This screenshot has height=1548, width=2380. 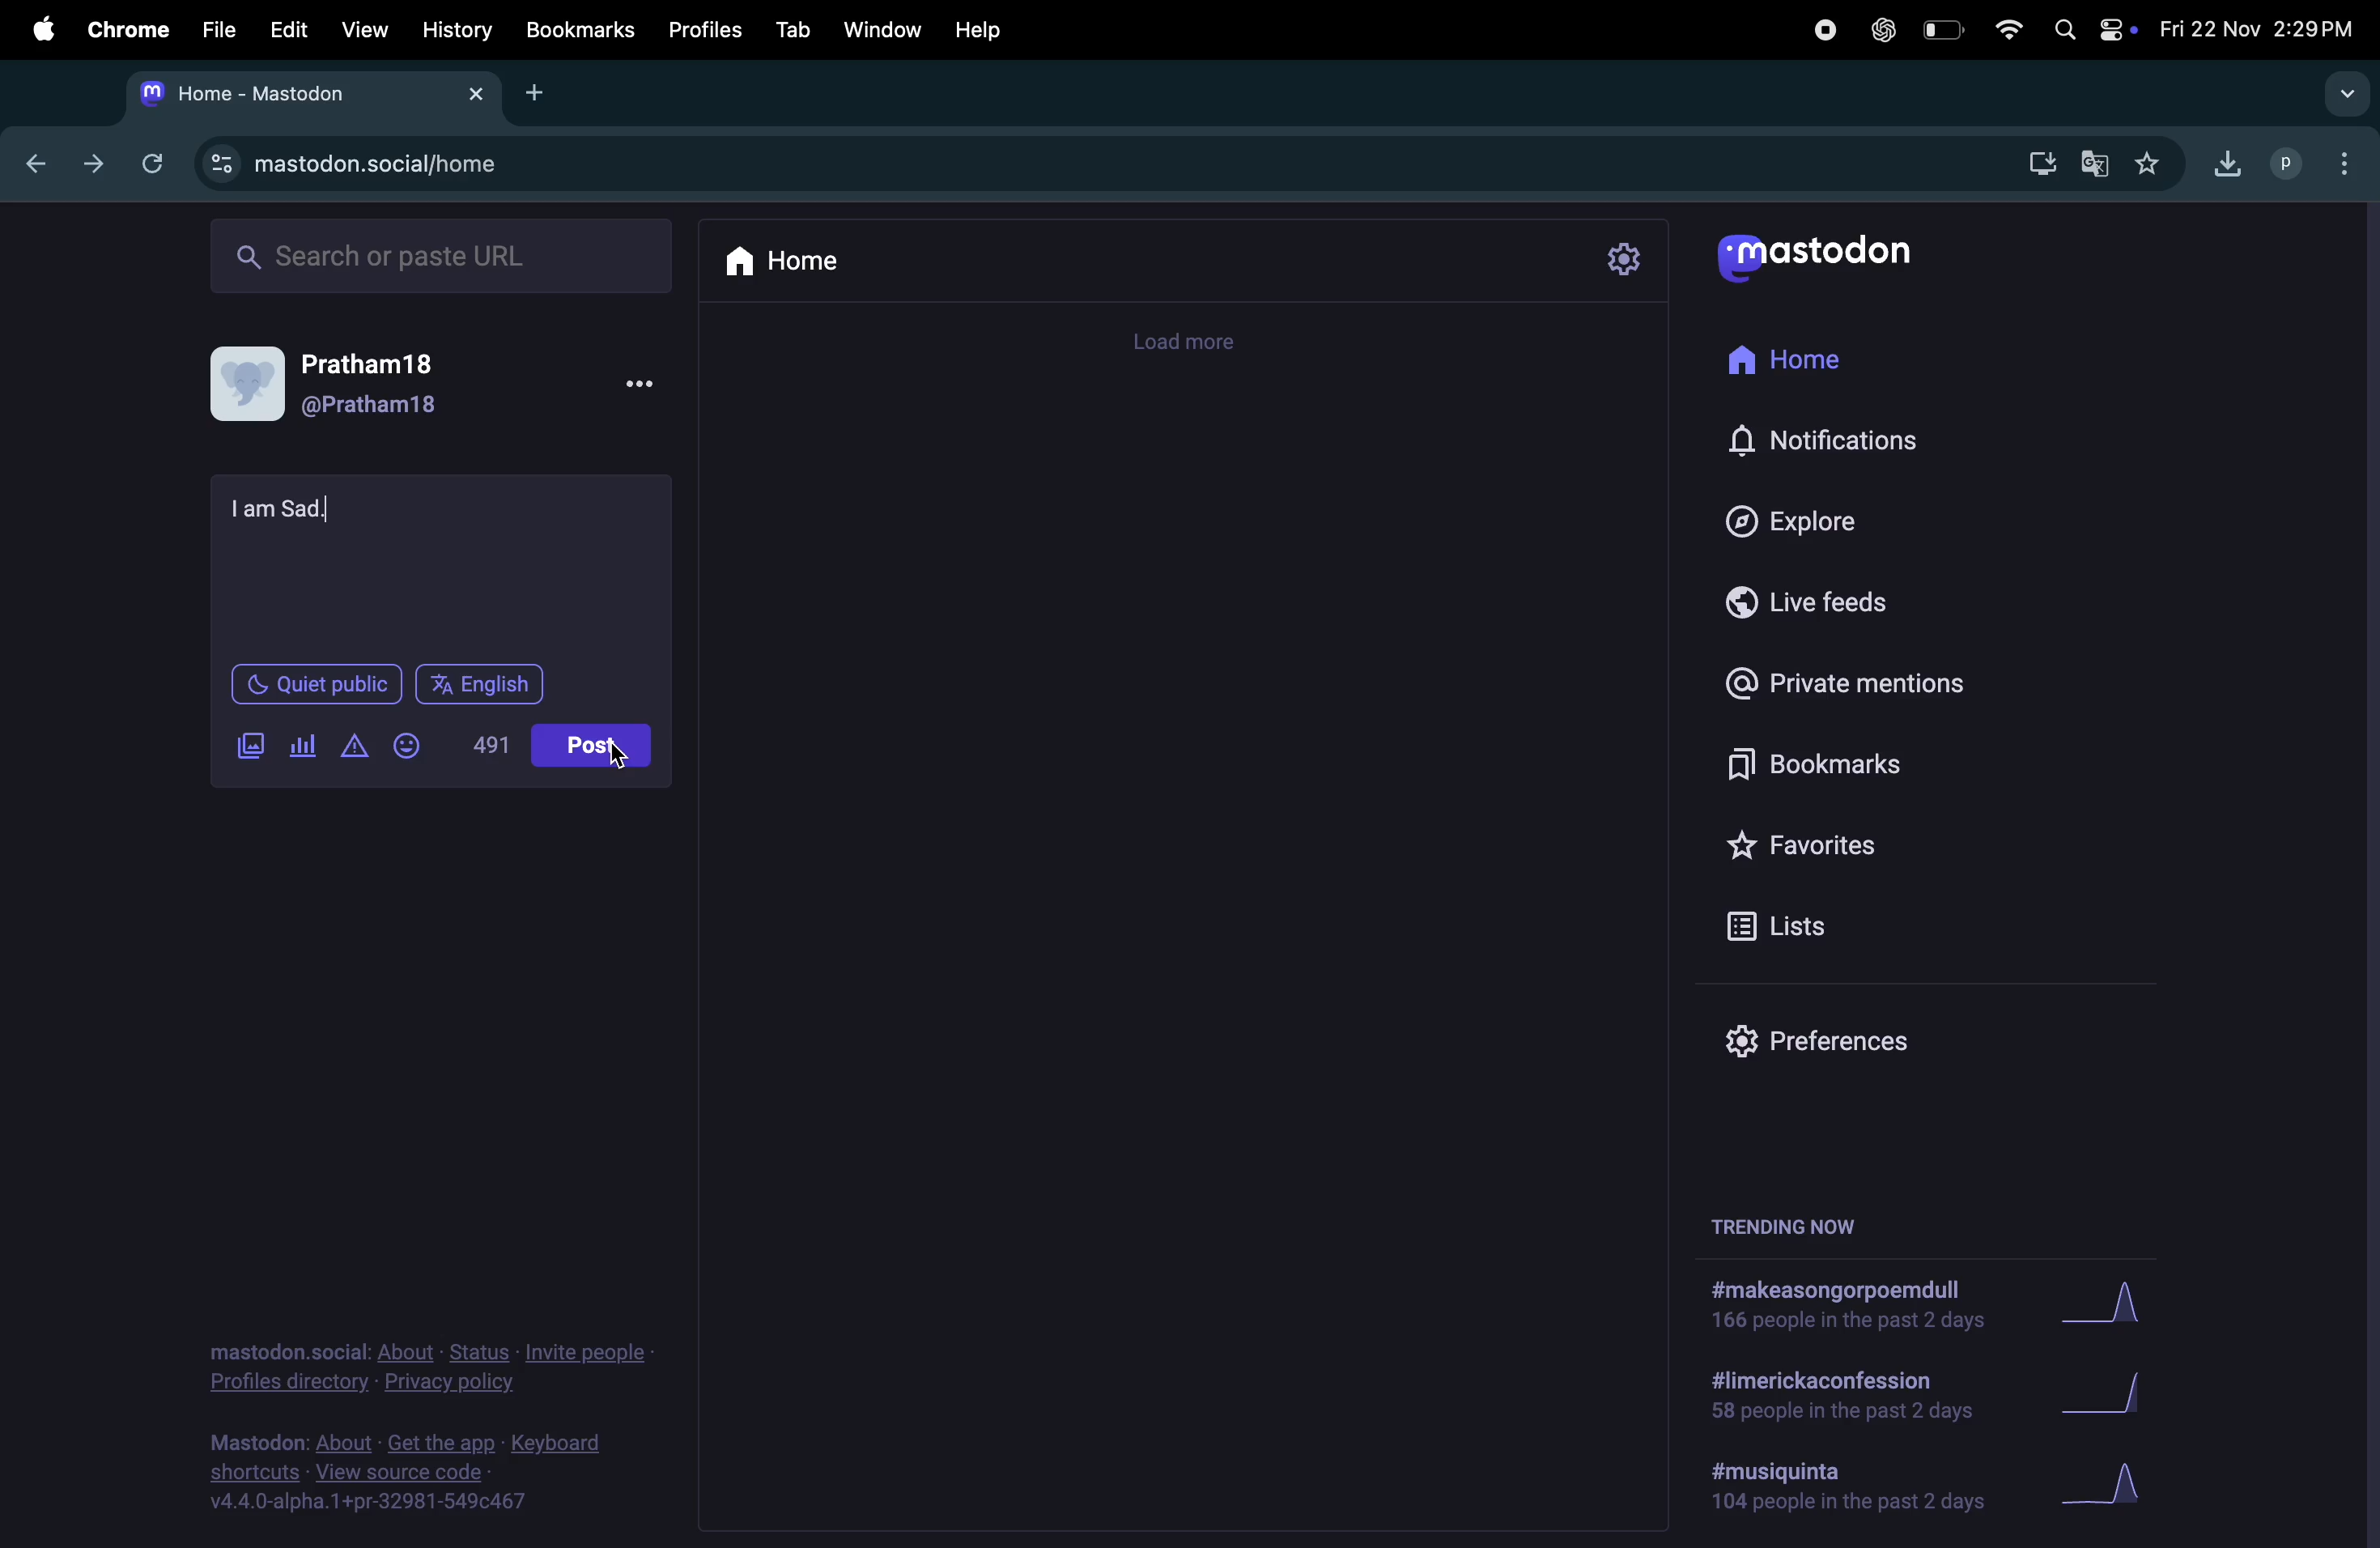 What do you see at coordinates (2095, 30) in the screenshot?
I see `apple widgets` at bounding box center [2095, 30].